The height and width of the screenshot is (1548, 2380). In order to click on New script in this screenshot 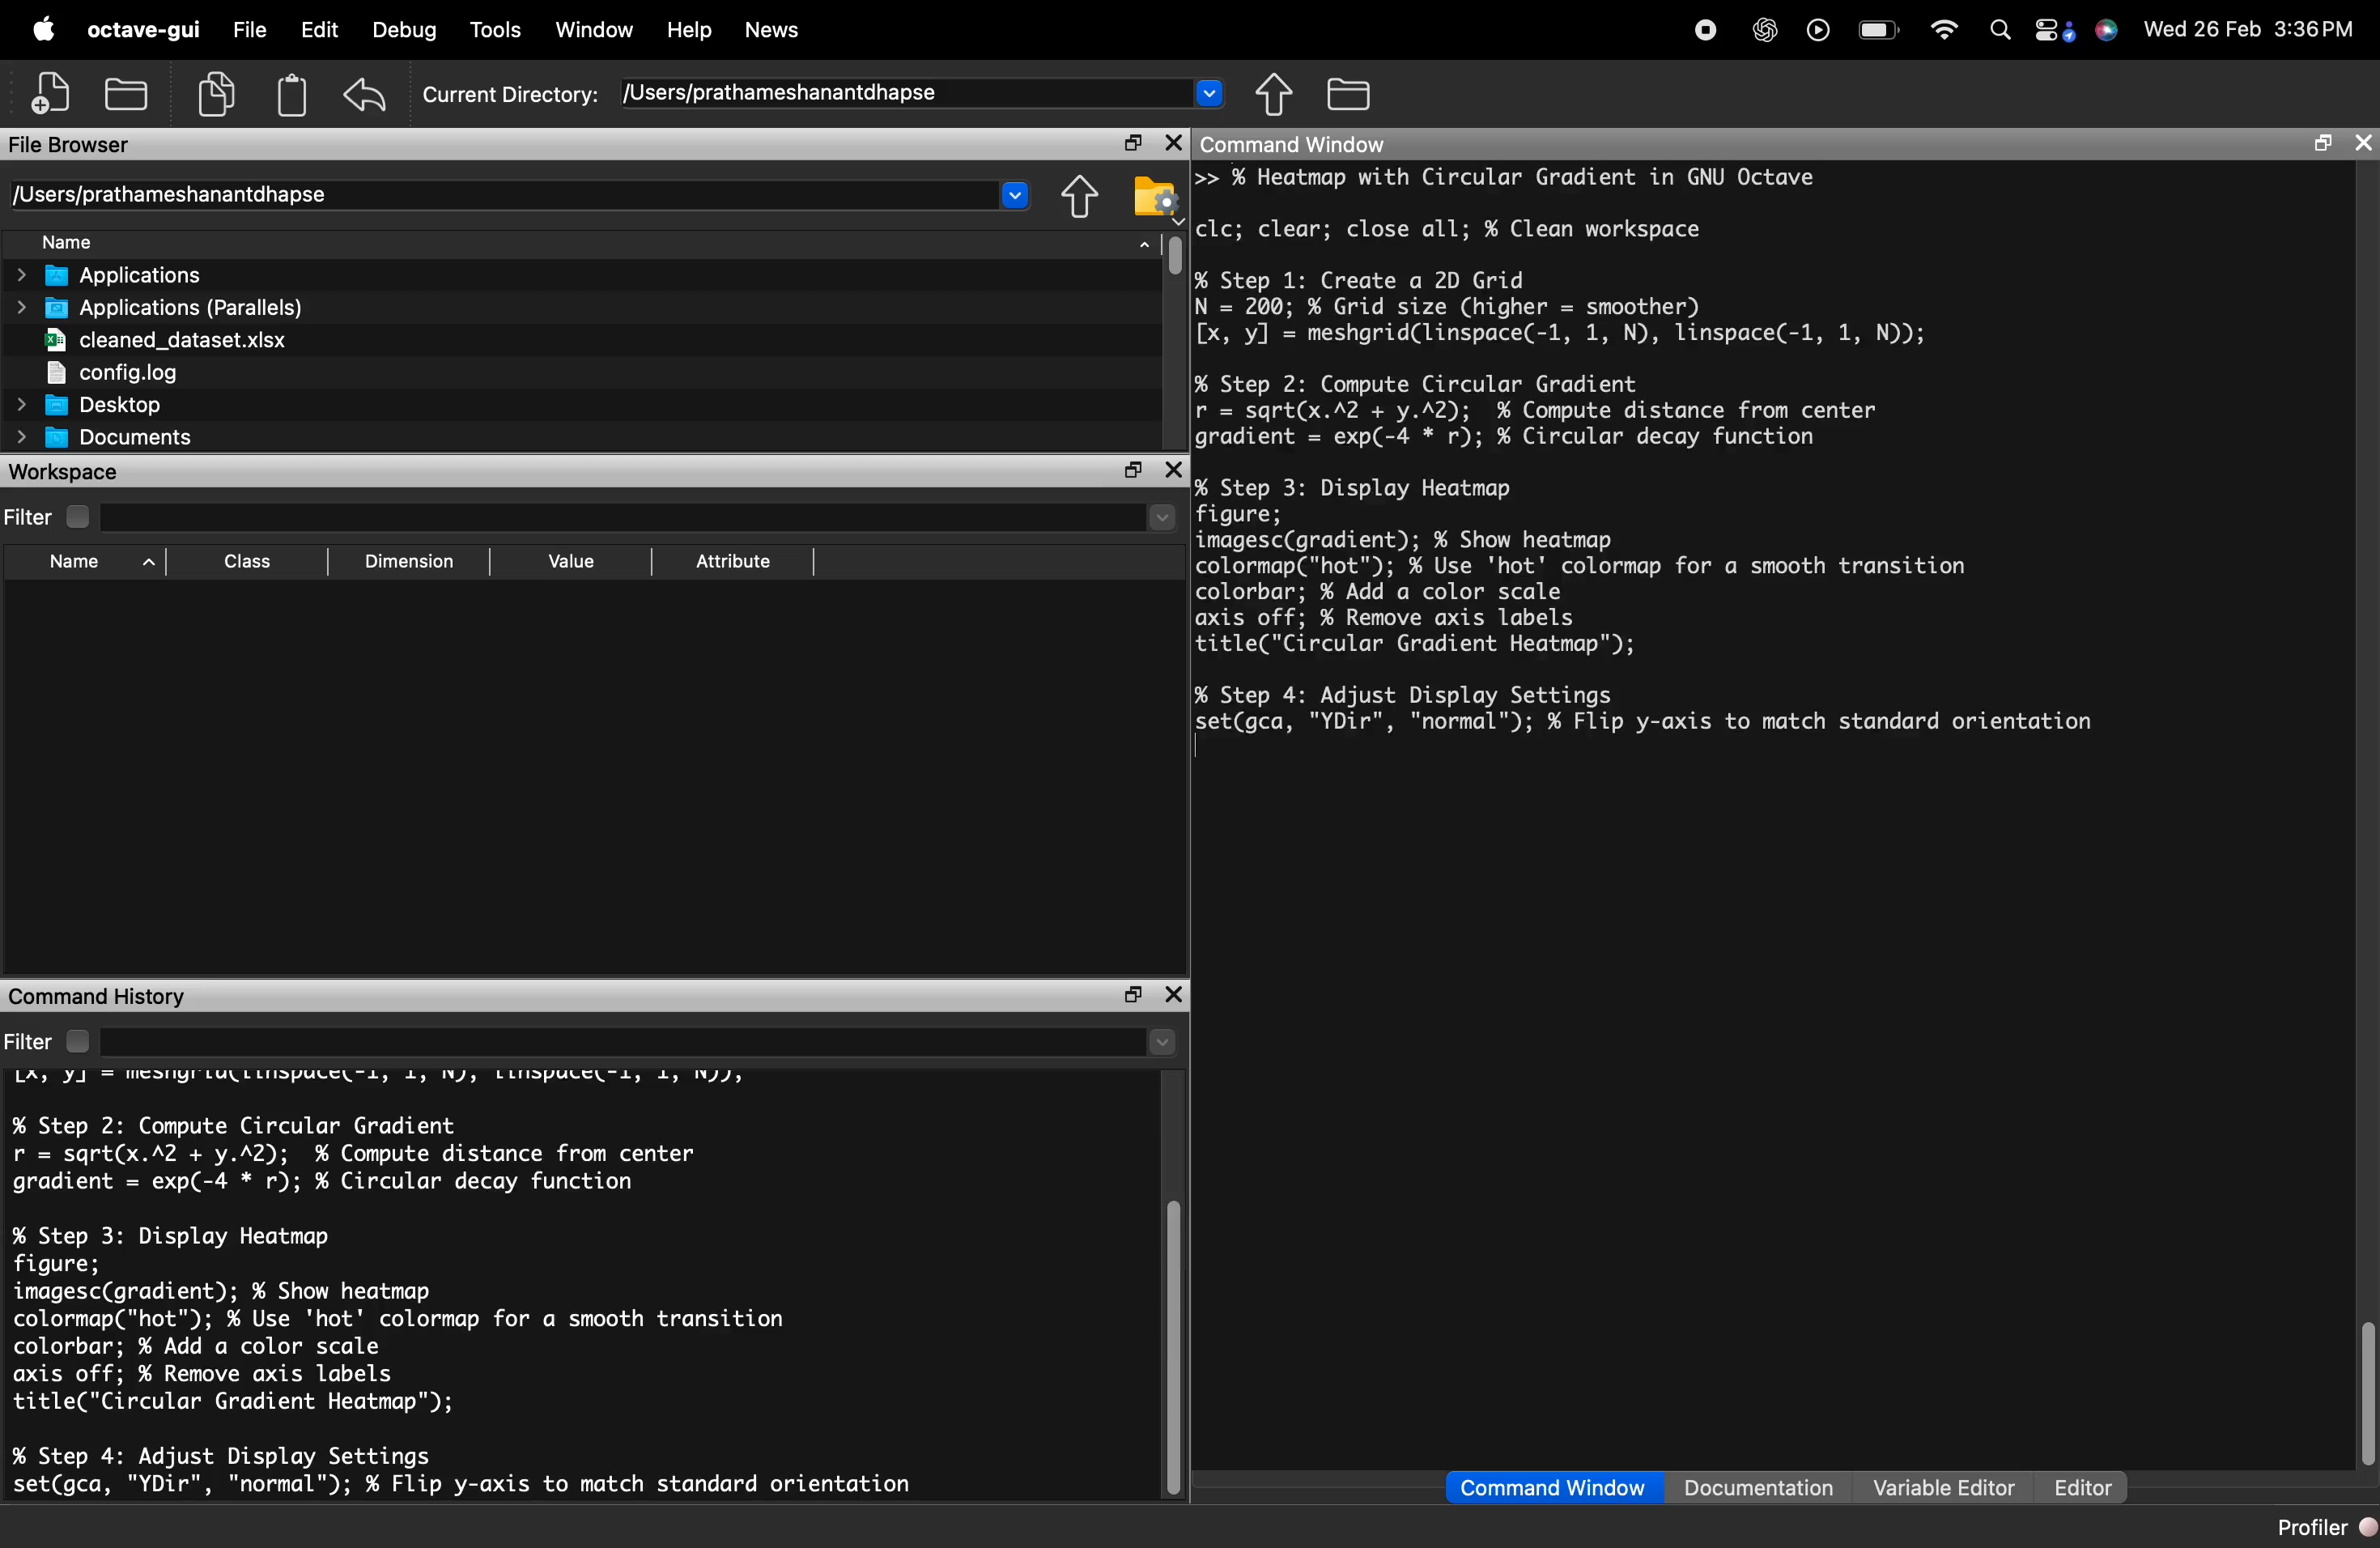, I will do `click(49, 91)`.